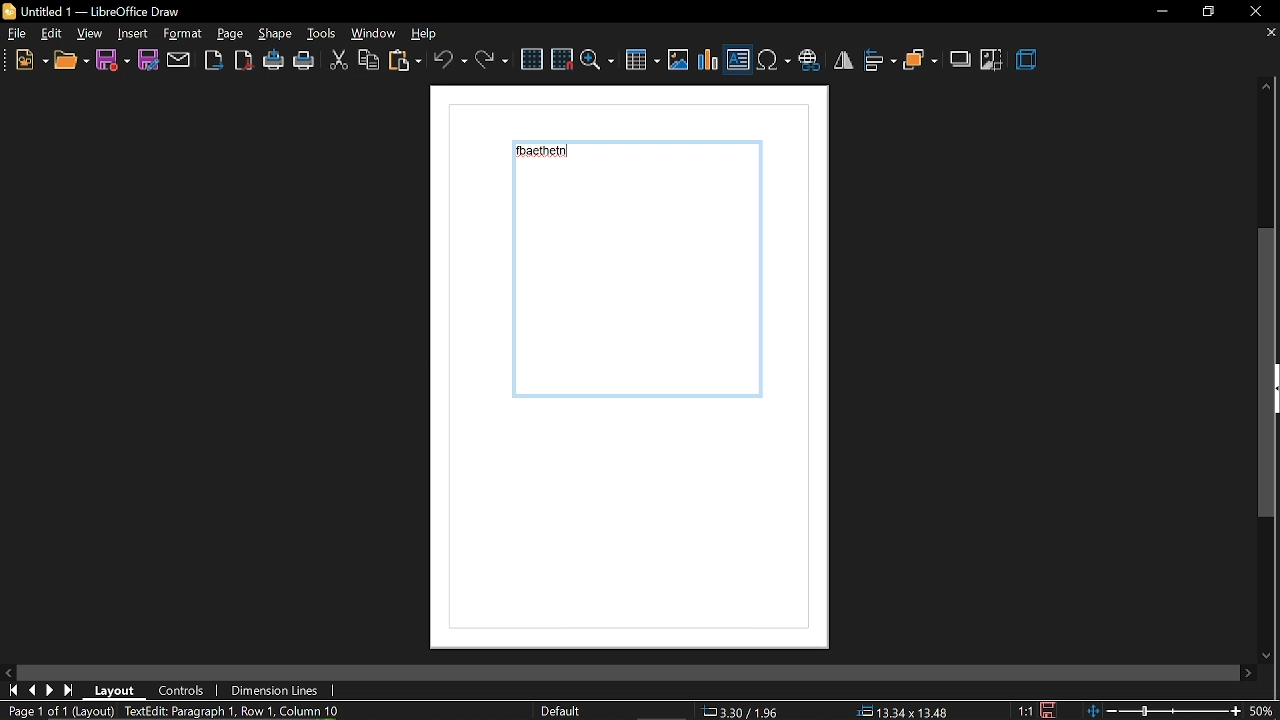 This screenshot has width=1280, height=720. What do you see at coordinates (214, 59) in the screenshot?
I see `Export` at bounding box center [214, 59].